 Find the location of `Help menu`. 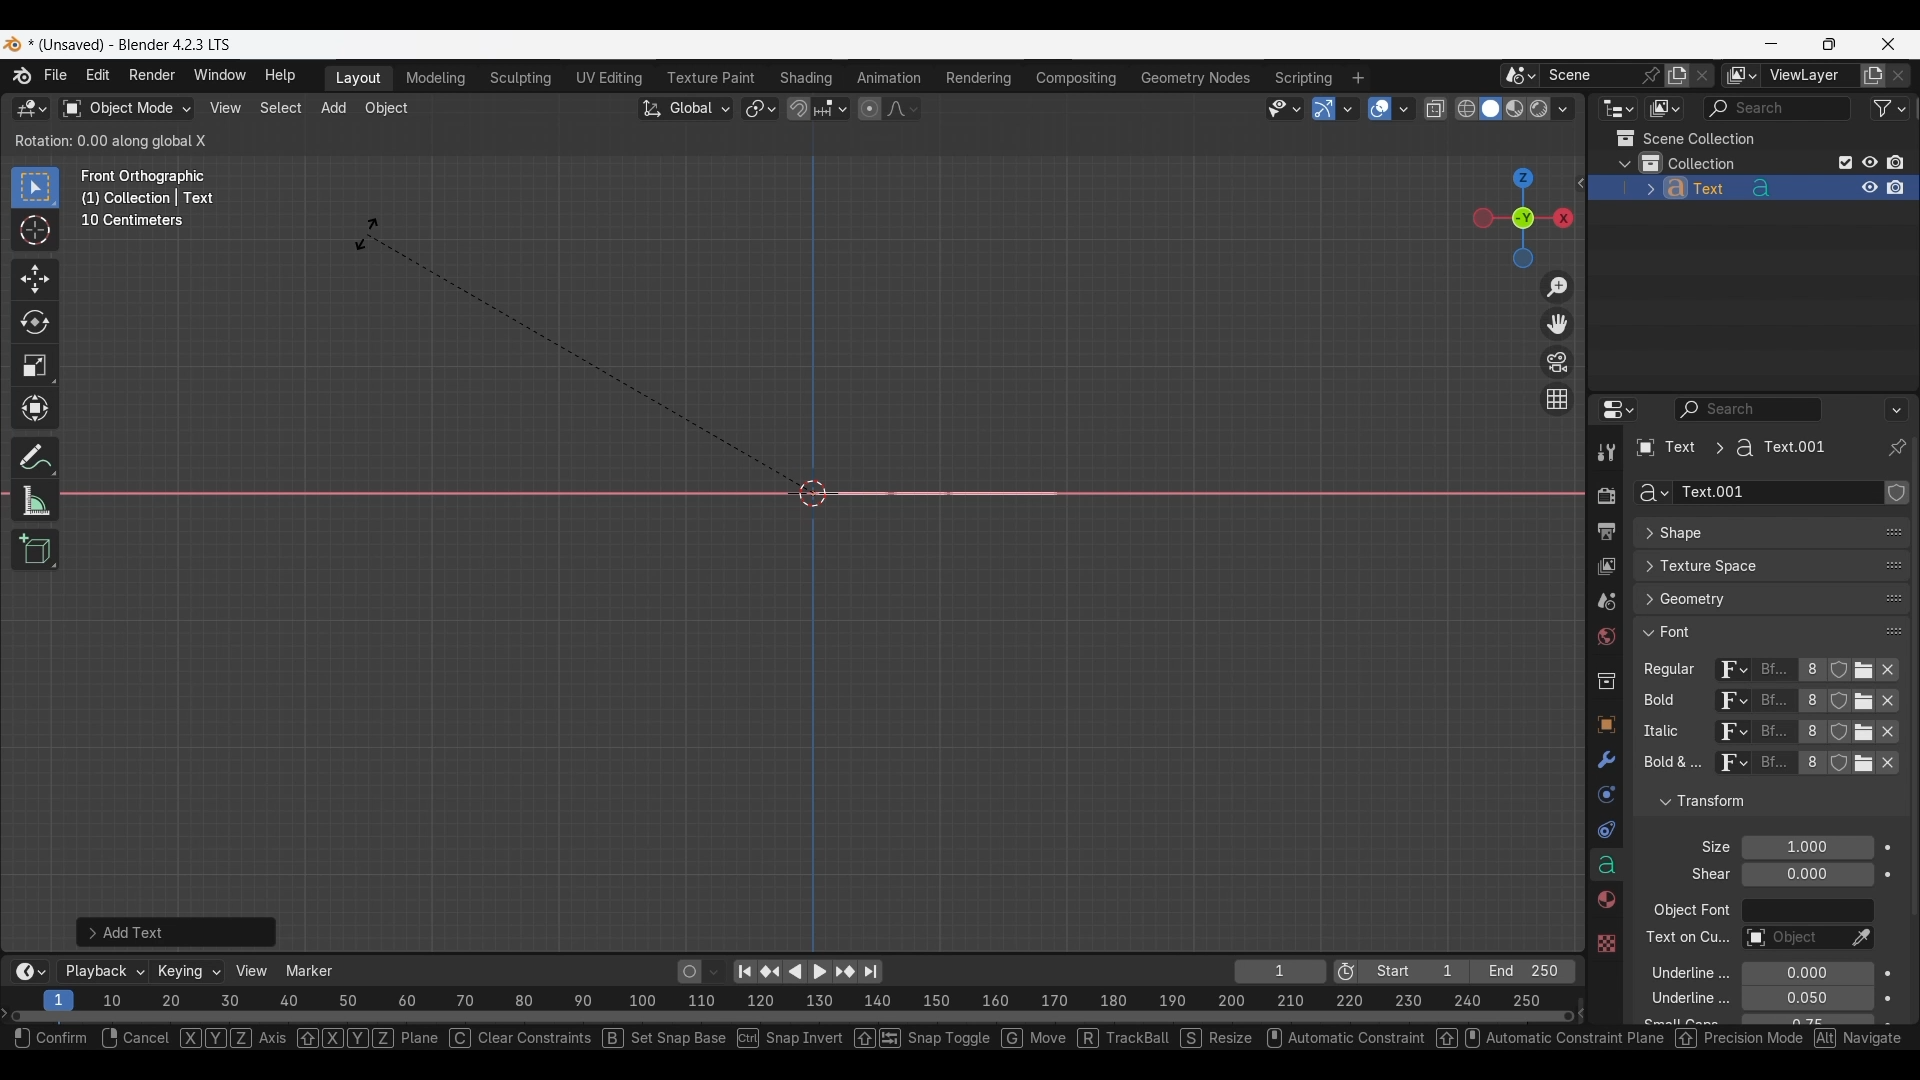

Help menu is located at coordinates (278, 76).